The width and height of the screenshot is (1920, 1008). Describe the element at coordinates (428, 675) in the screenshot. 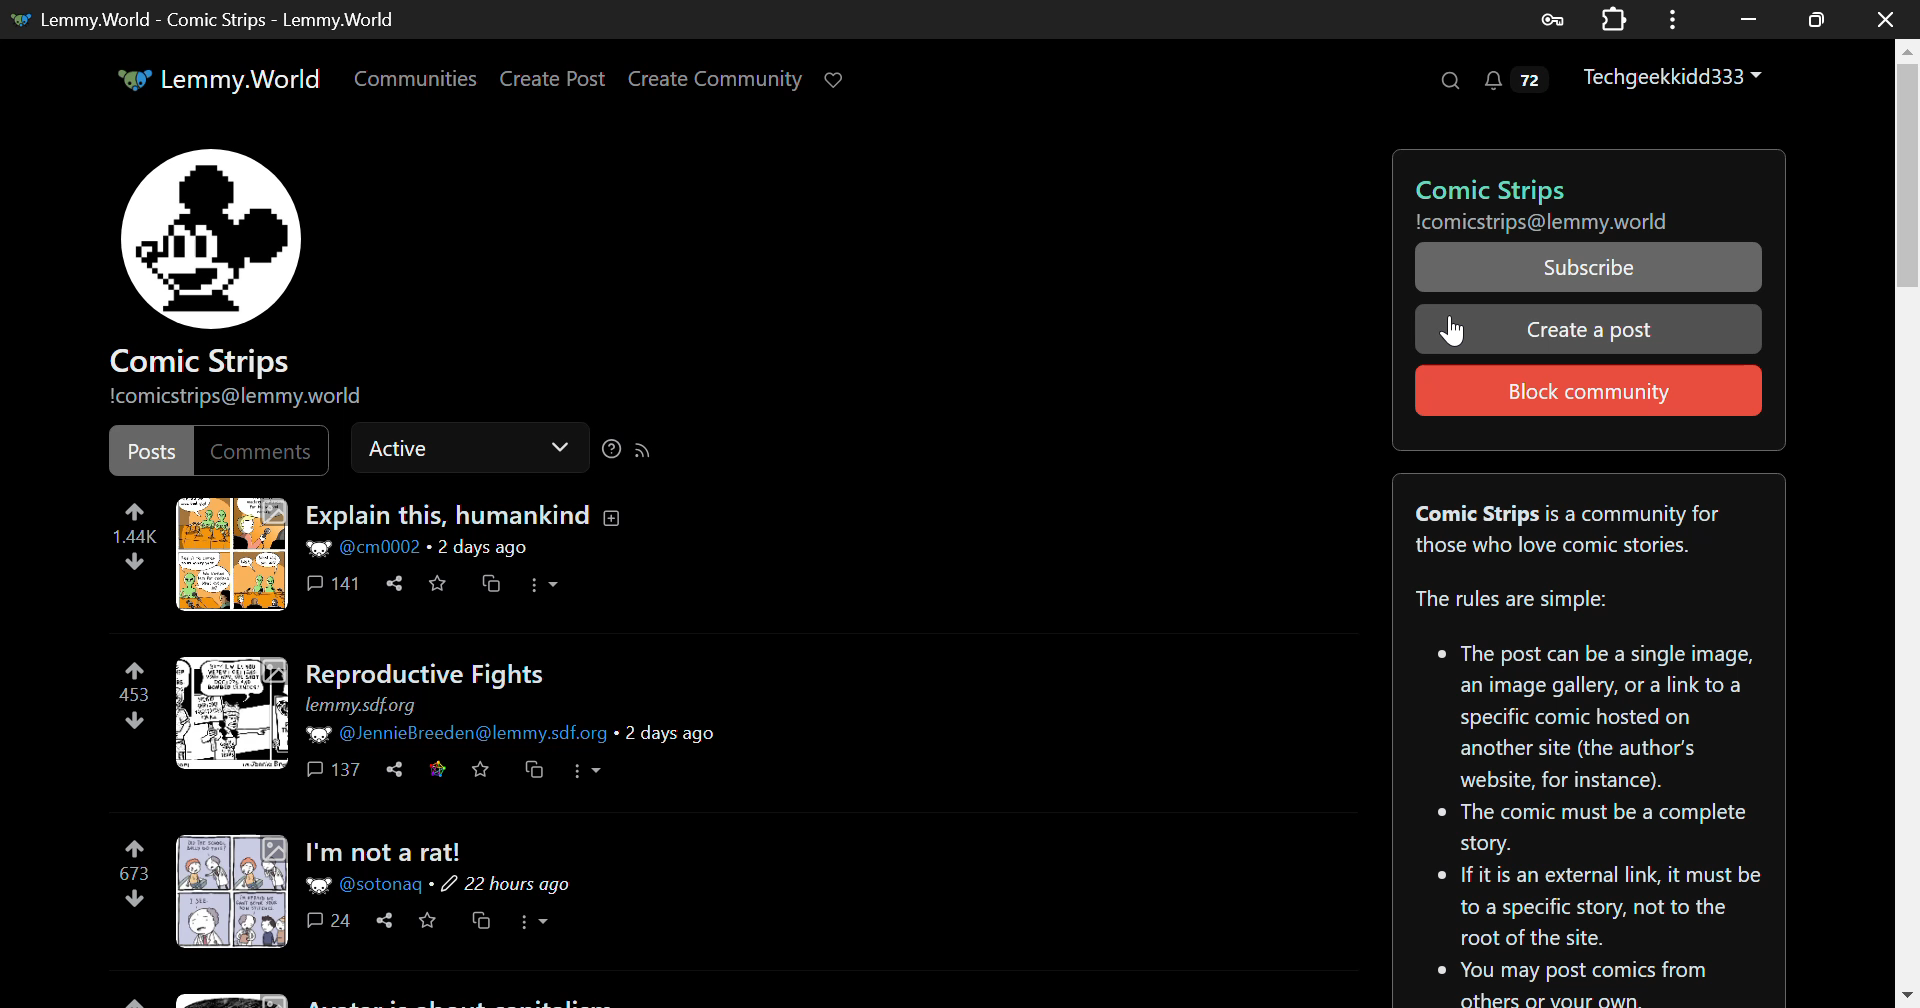

I see `Reproductive Fights` at that location.